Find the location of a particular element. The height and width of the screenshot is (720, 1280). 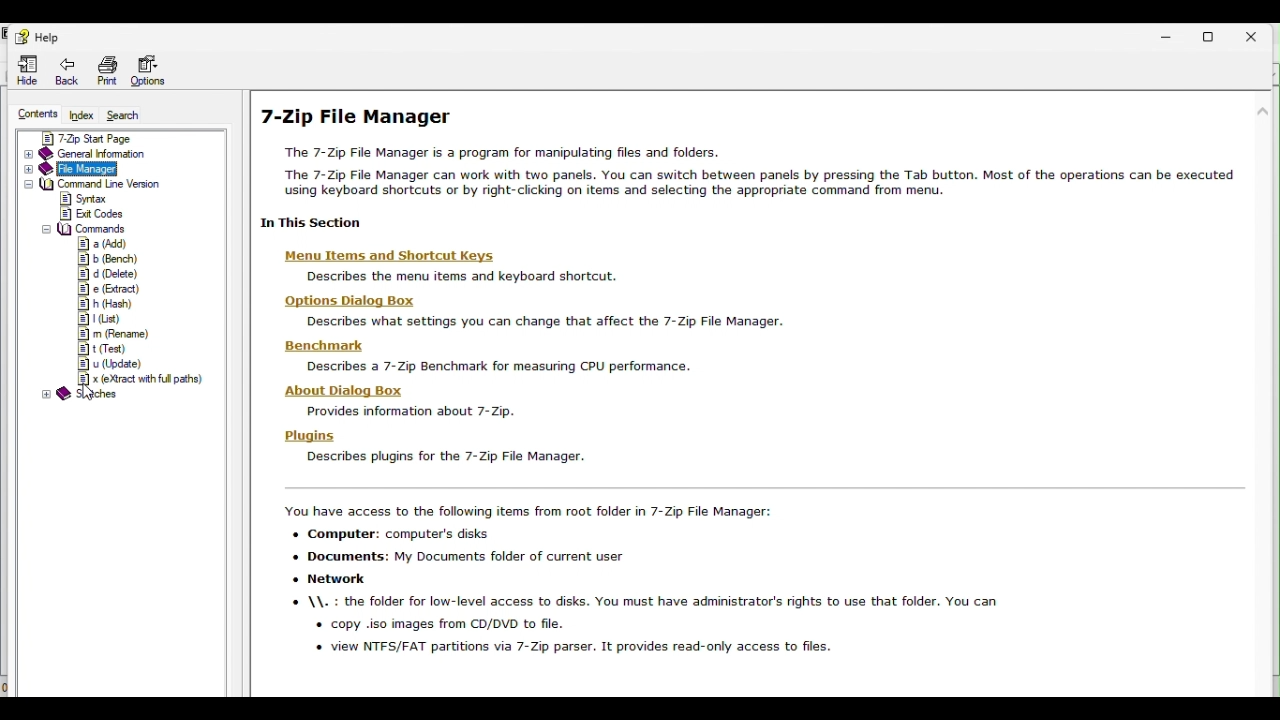

h (Harsh) is located at coordinates (110, 303).